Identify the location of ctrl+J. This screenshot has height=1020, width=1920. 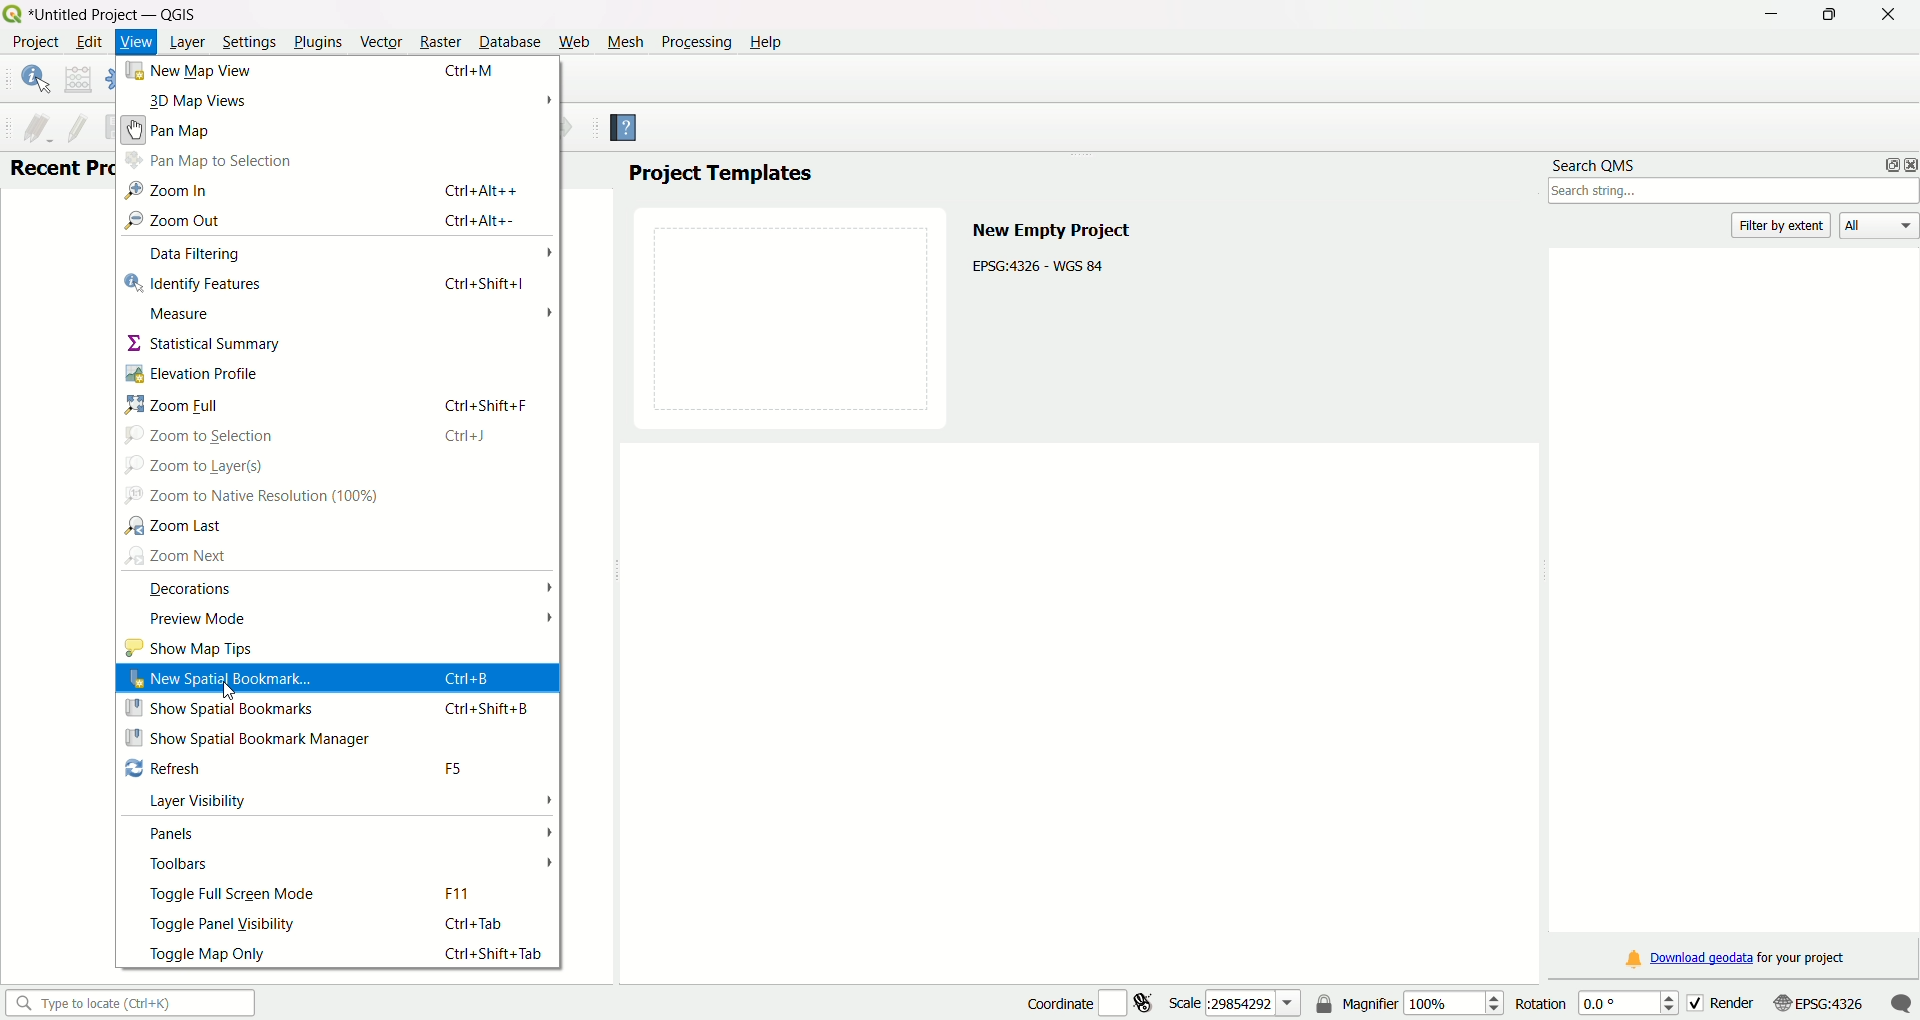
(470, 436).